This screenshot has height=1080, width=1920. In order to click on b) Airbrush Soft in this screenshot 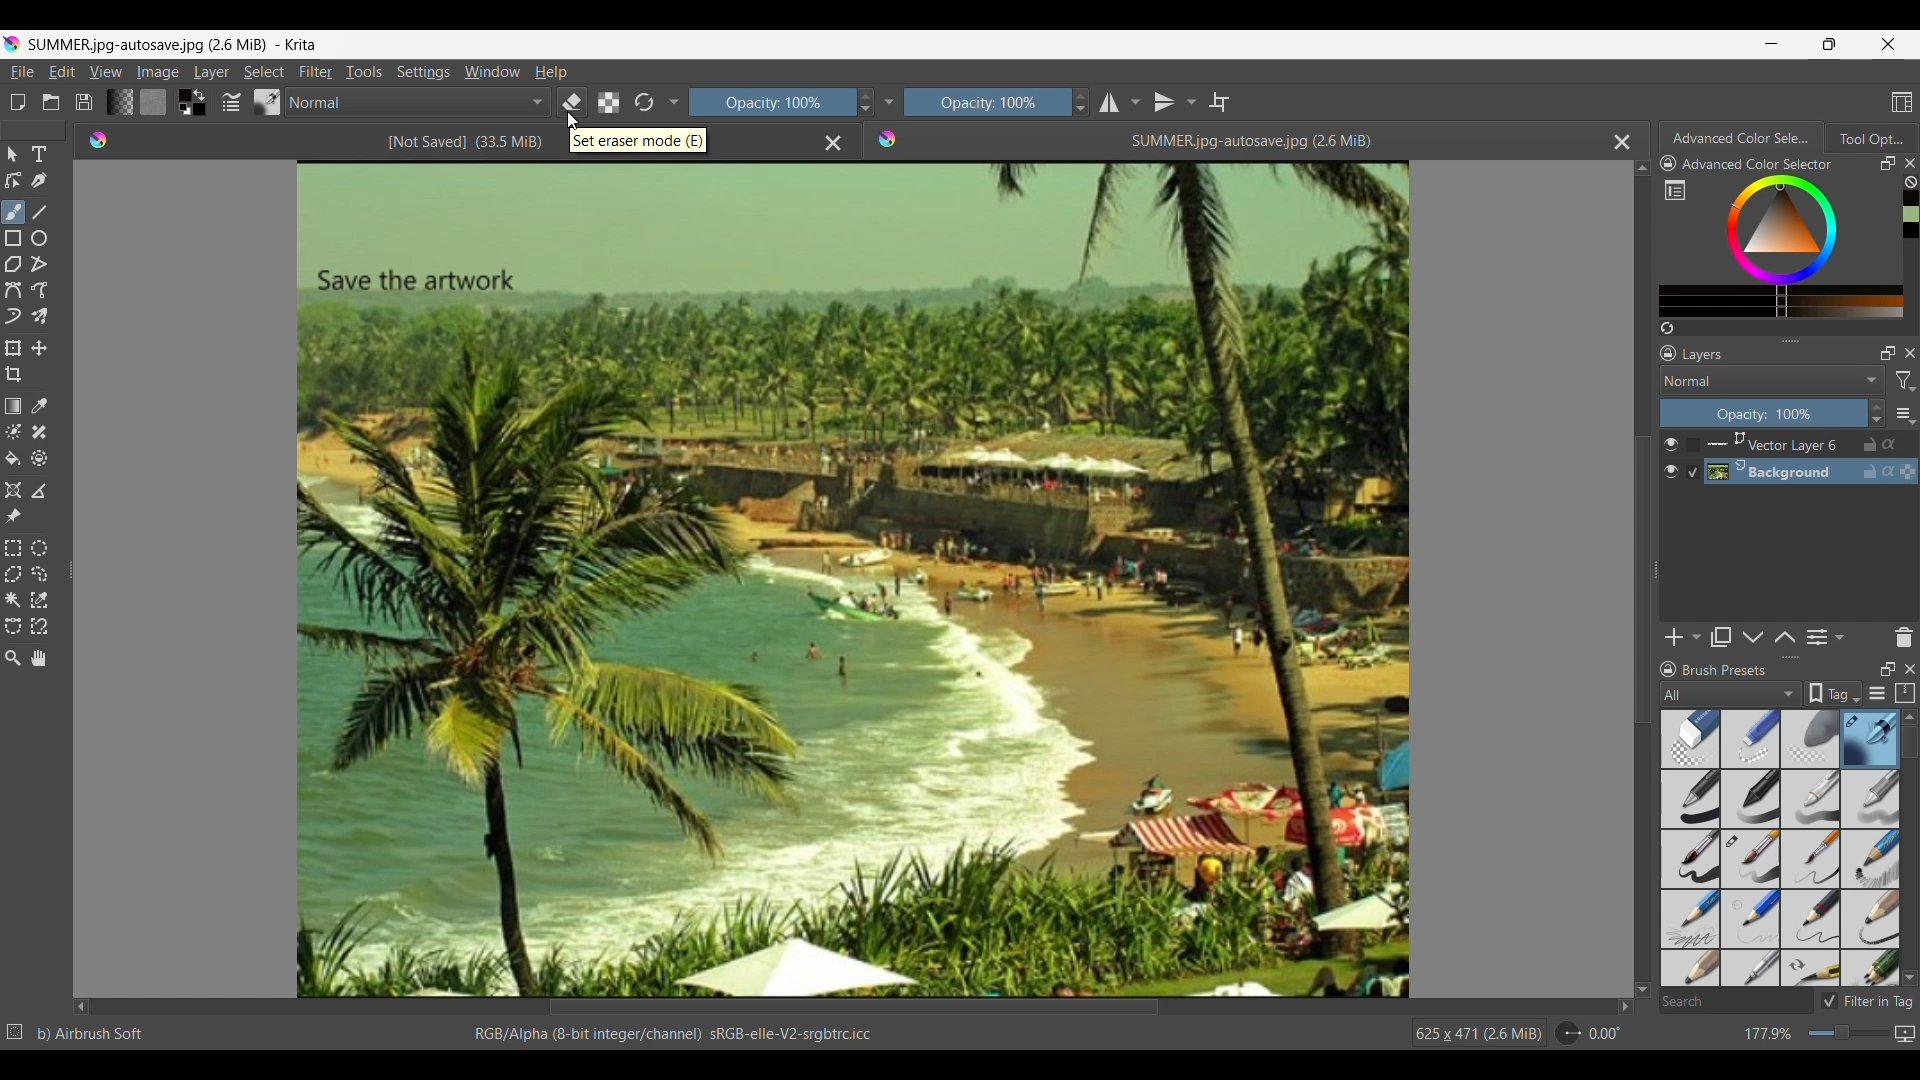, I will do `click(91, 1034)`.